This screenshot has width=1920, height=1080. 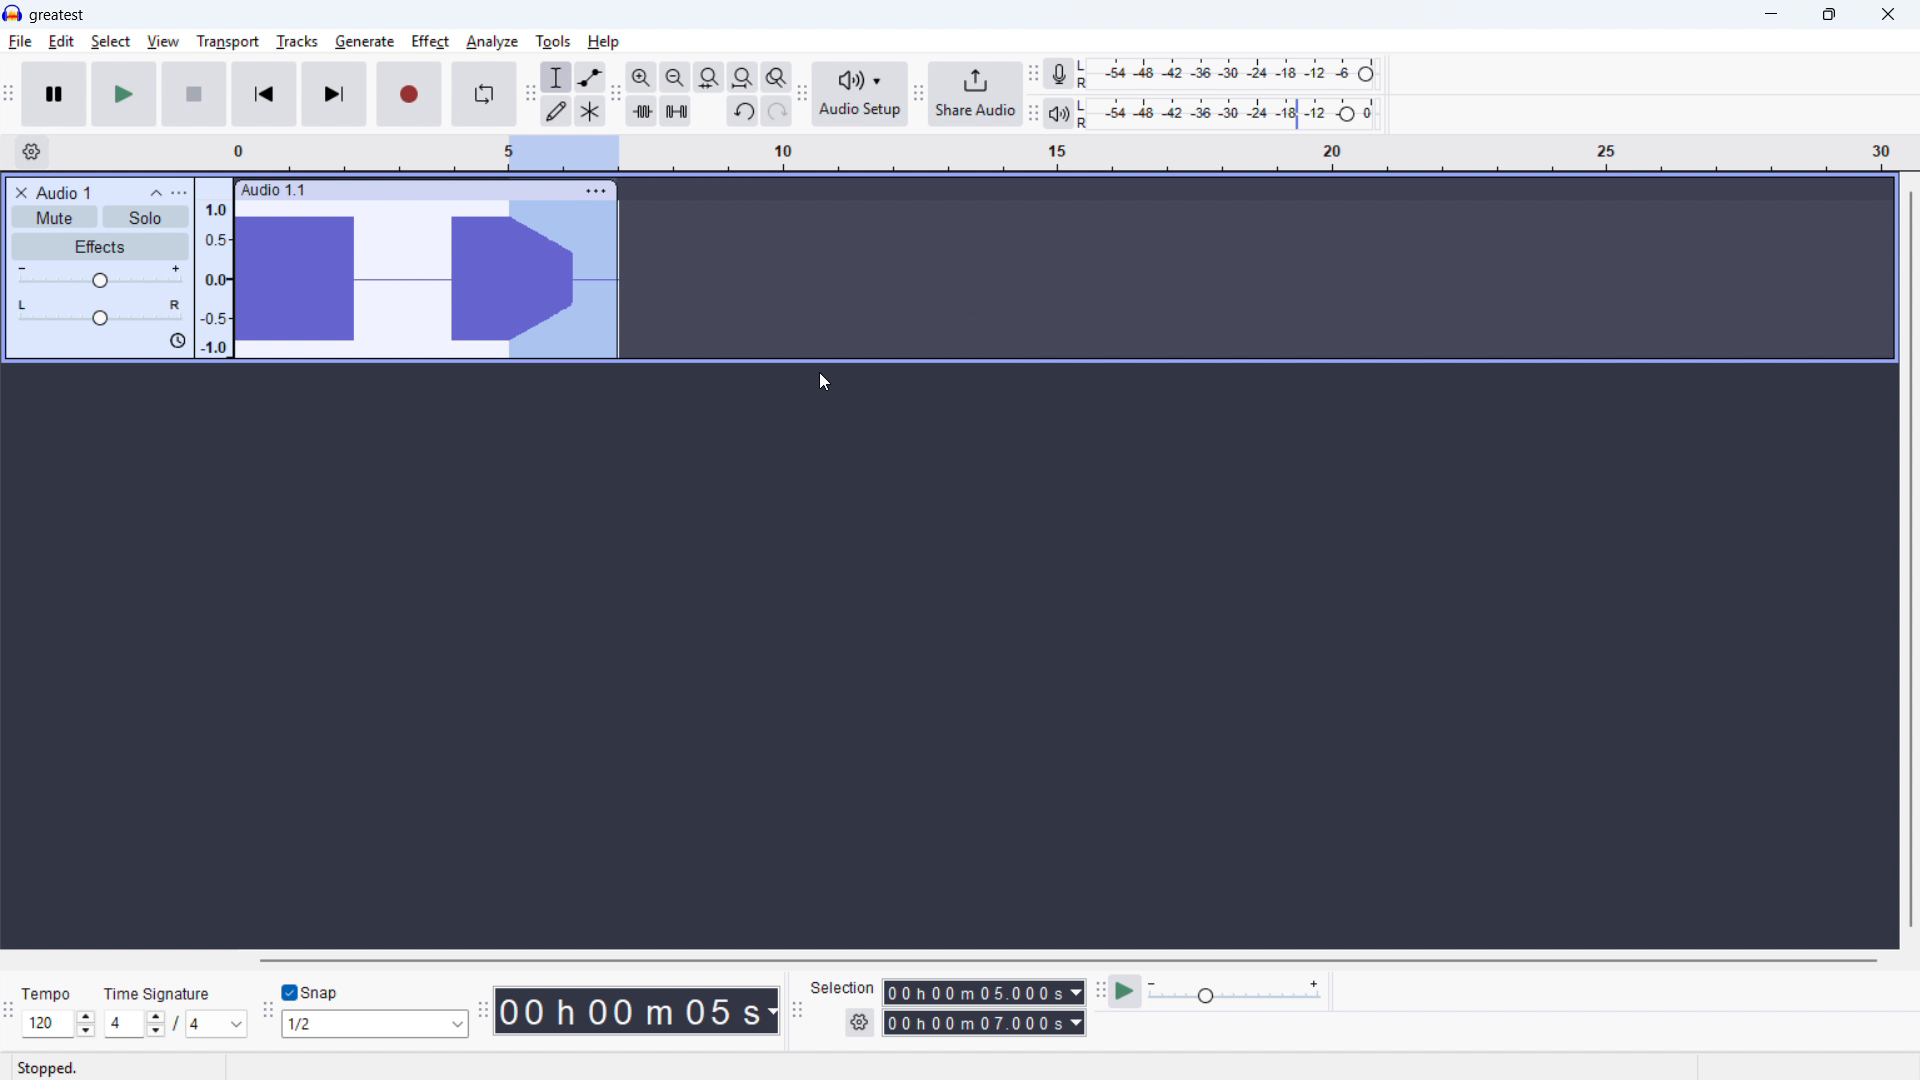 What do you see at coordinates (556, 111) in the screenshot?
I see `Draw tool ` at bounding box center [556, 111].